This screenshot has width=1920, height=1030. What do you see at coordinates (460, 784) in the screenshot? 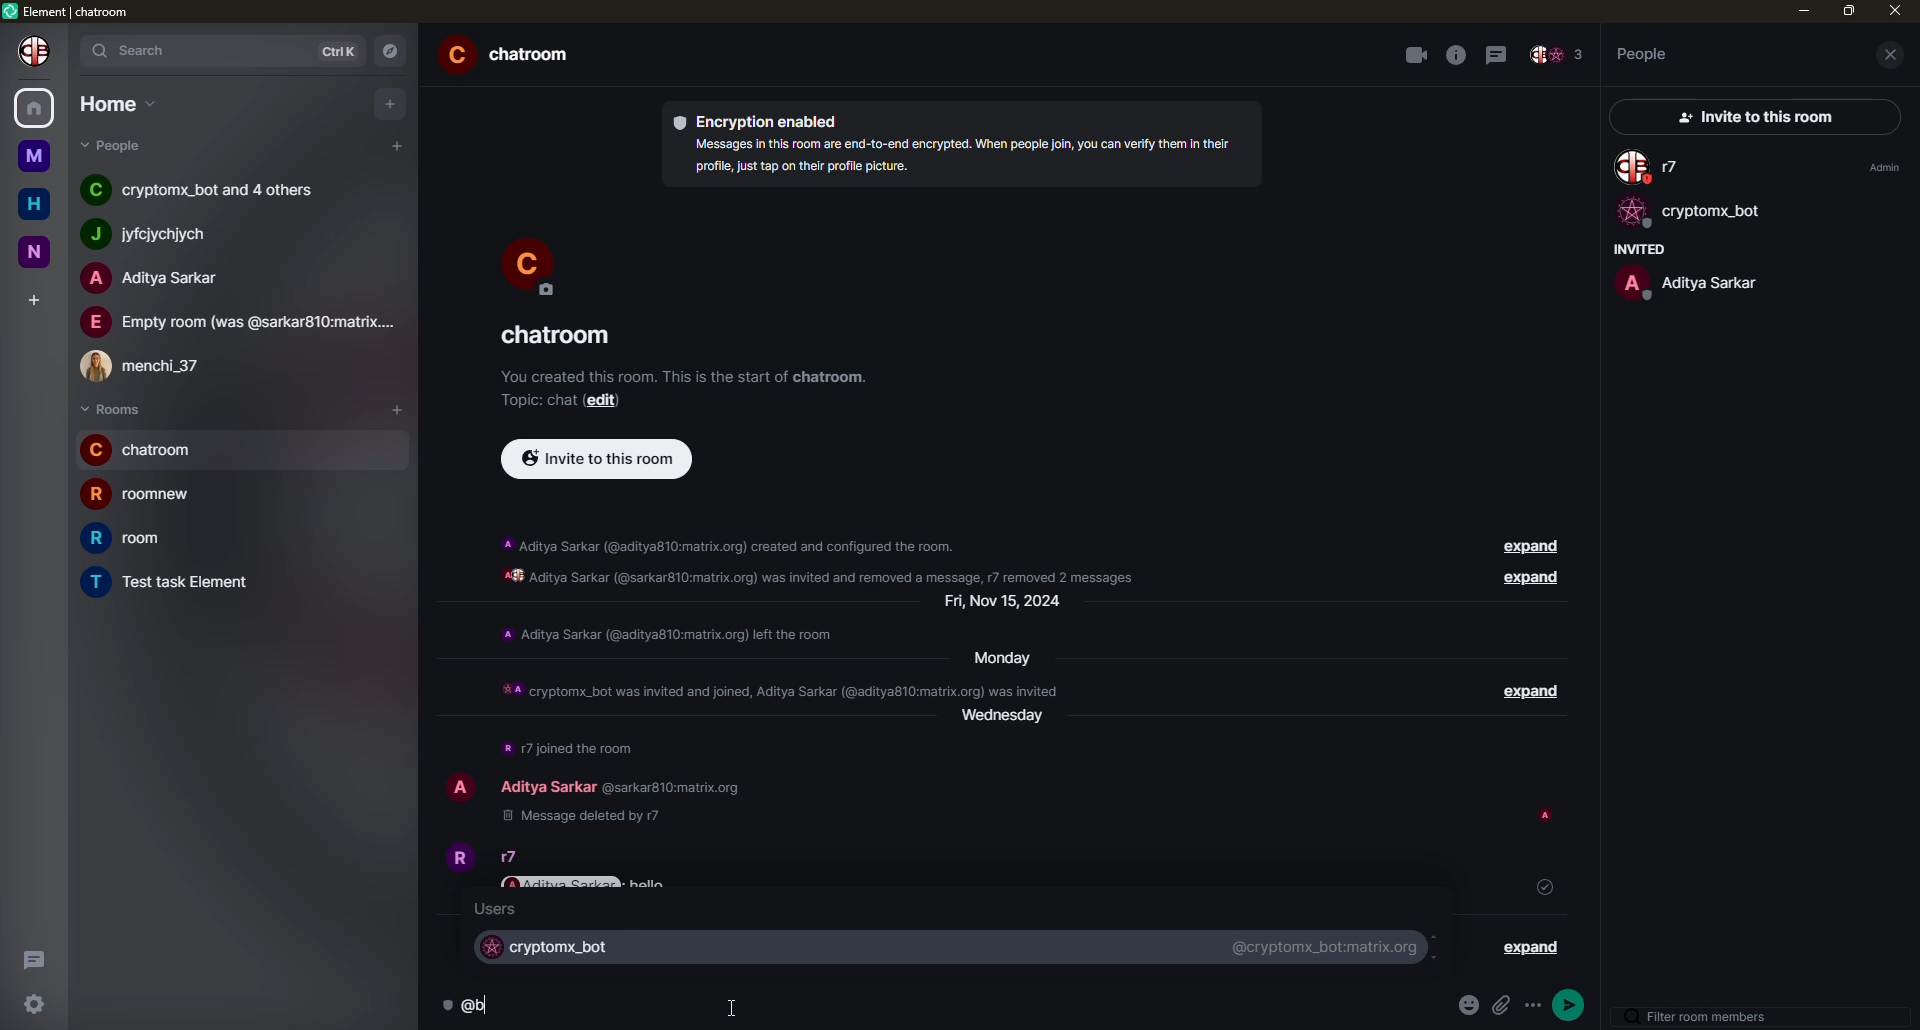
I see `profile` at bounding box center [460, 784].